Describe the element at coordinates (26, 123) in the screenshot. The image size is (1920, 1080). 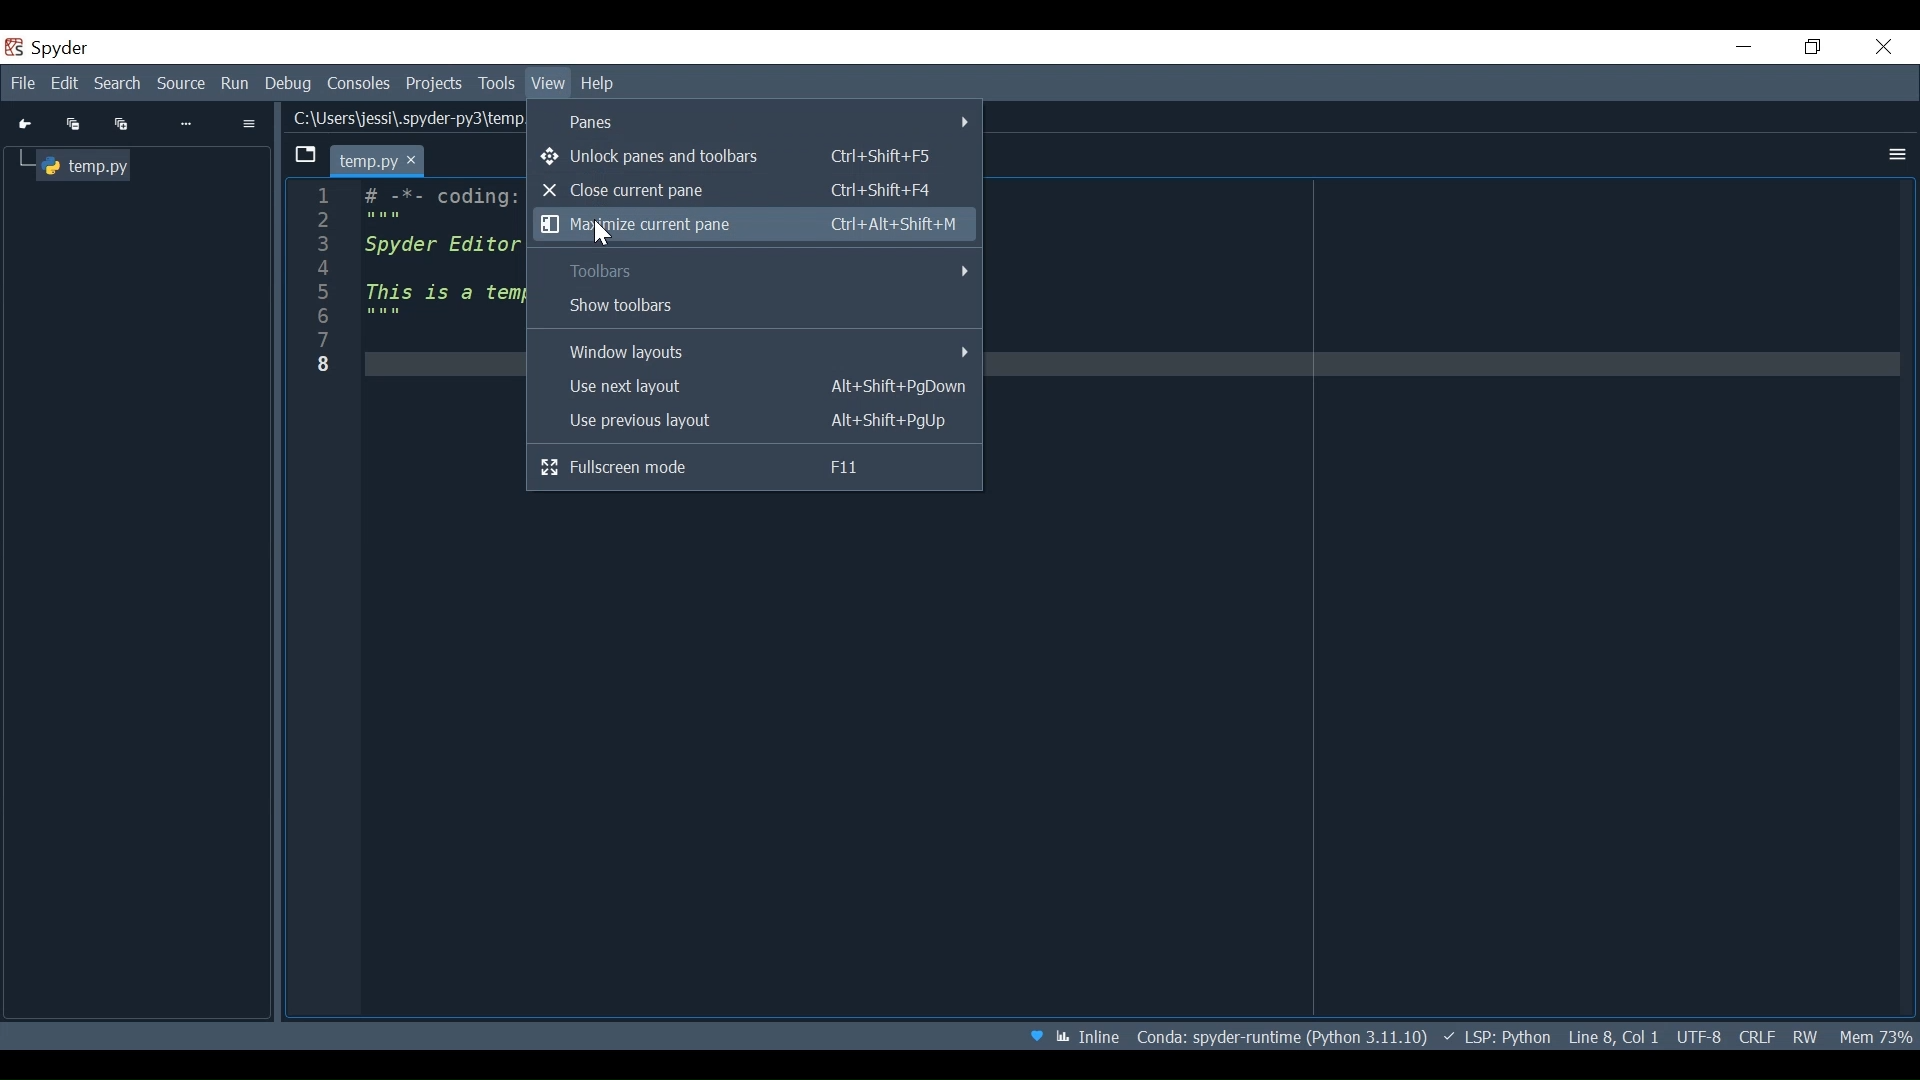
I see `Go to cursor position` at that location.